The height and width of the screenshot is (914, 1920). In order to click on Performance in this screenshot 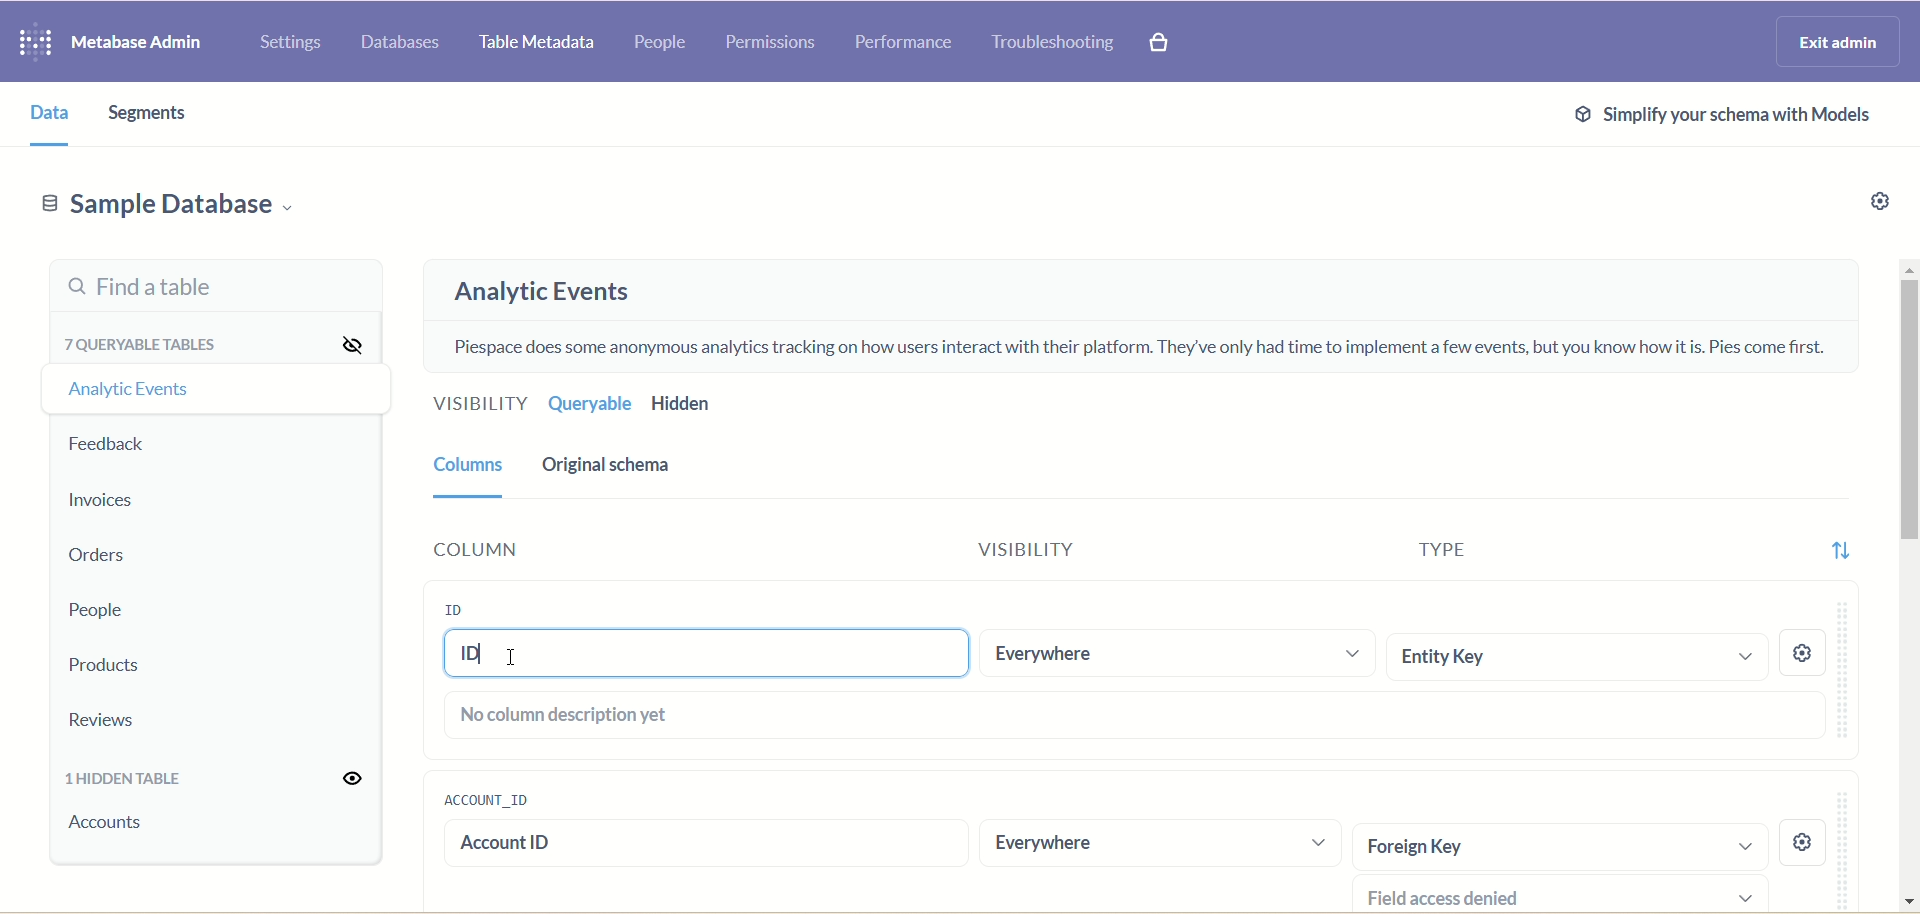, I will do `click(907, 48)`.